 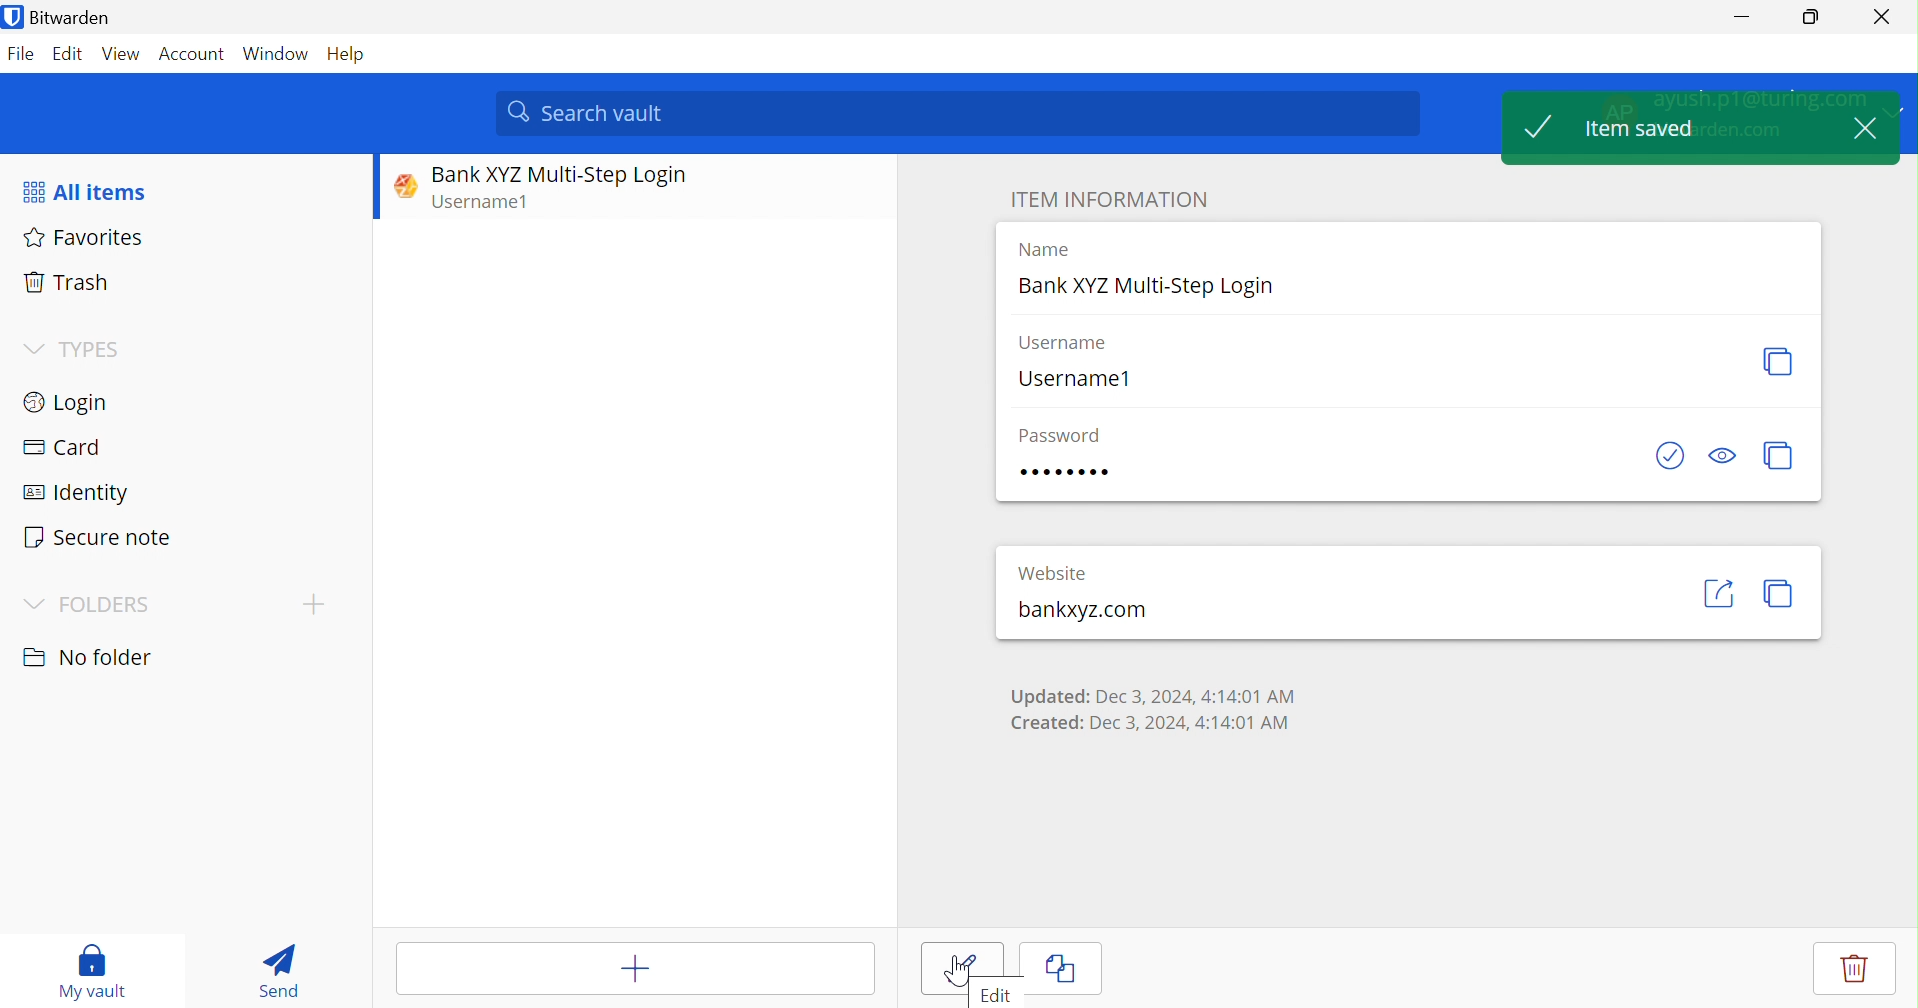 I want to click on Close, so click(x=1867, y=127).